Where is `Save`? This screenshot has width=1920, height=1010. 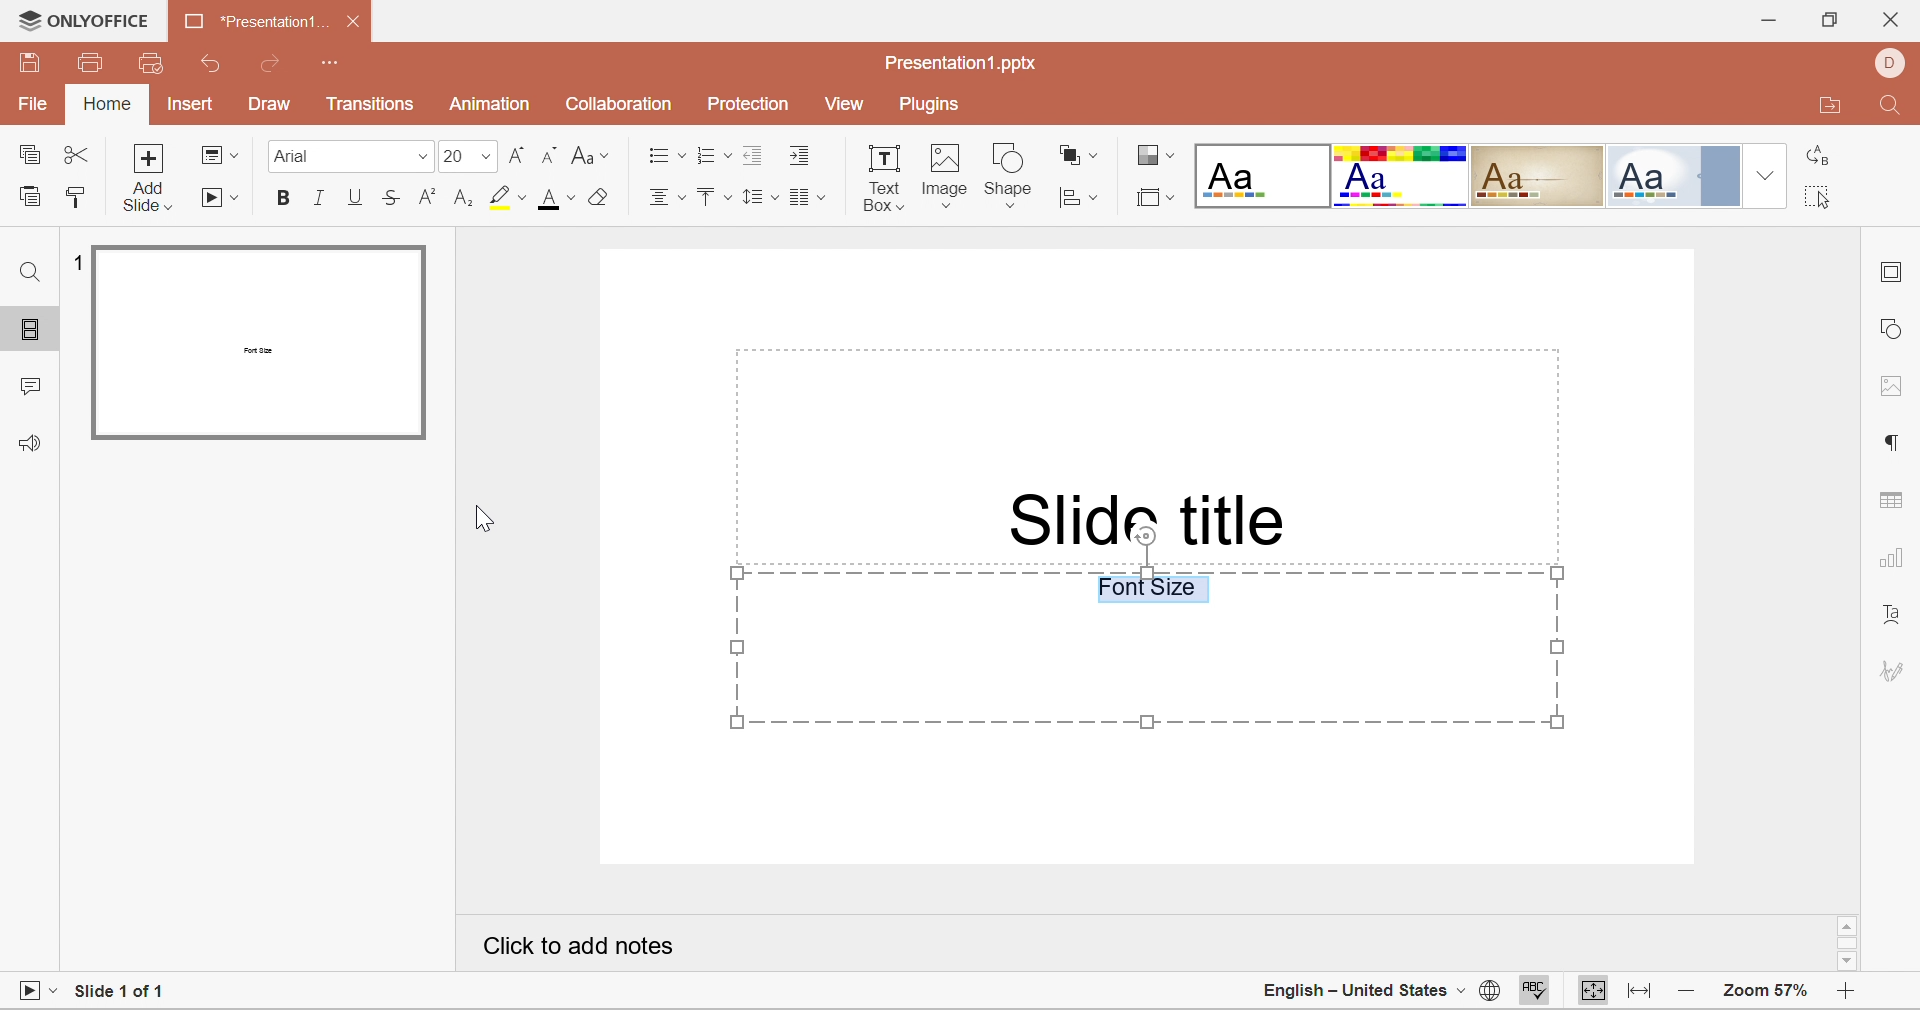 Save is located at coordinates (33, 68).